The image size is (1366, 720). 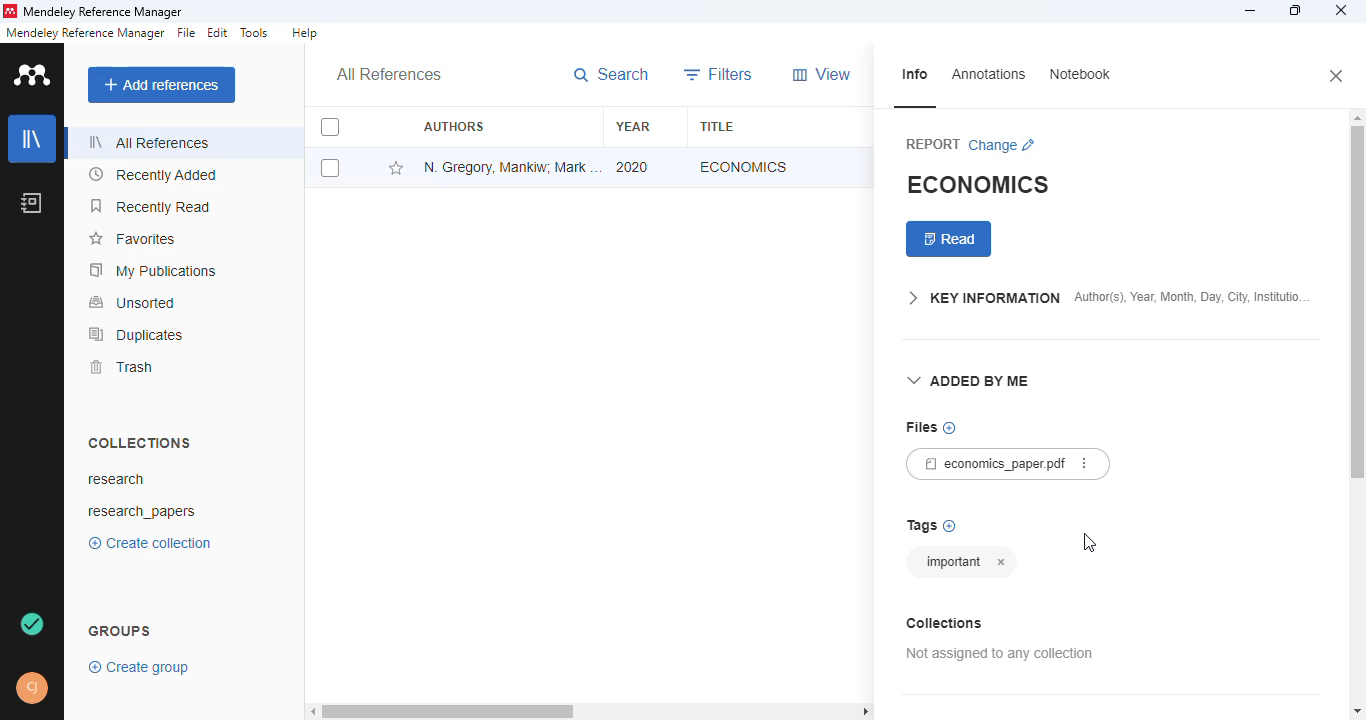 What do you see at coordinates (115, 478) in the screenshot?
I see `research` at bounding box center [115, 478].